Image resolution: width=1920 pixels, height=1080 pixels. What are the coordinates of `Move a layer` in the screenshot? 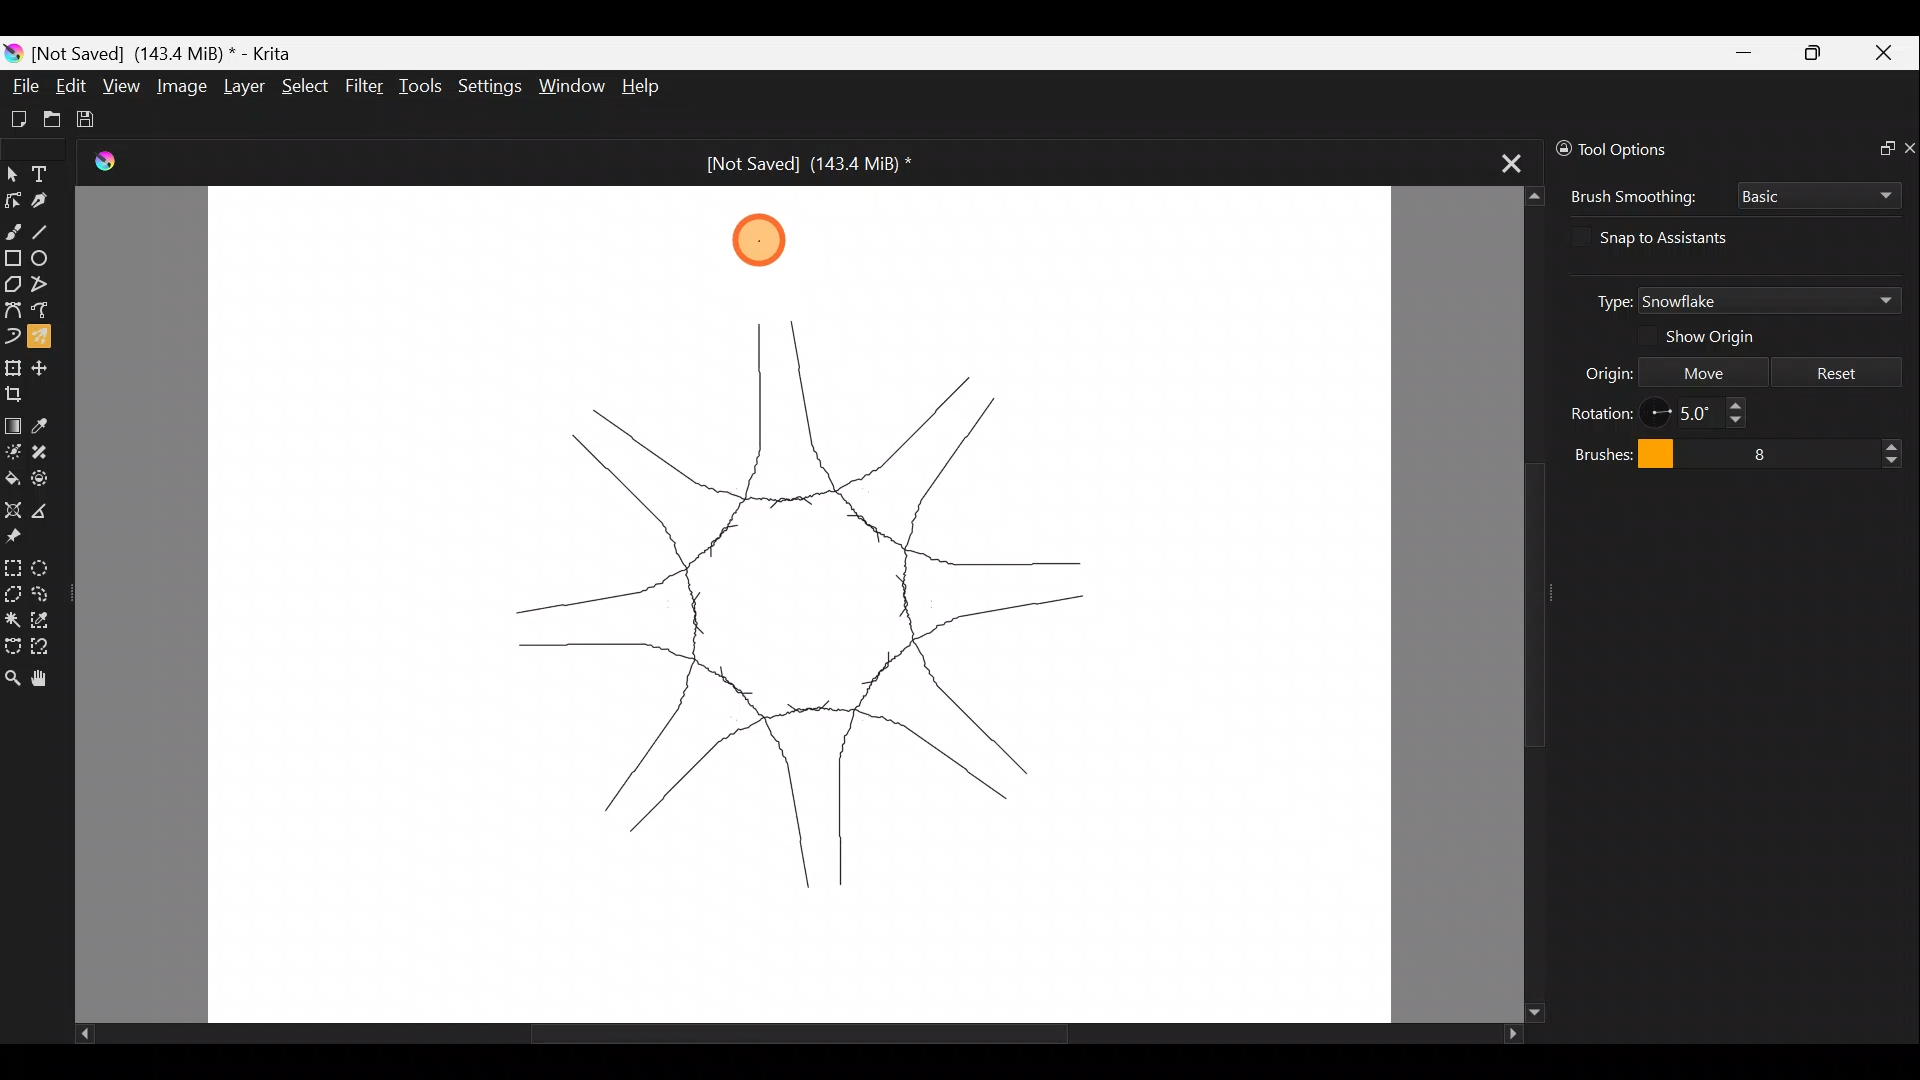 It's located at (44, 367).